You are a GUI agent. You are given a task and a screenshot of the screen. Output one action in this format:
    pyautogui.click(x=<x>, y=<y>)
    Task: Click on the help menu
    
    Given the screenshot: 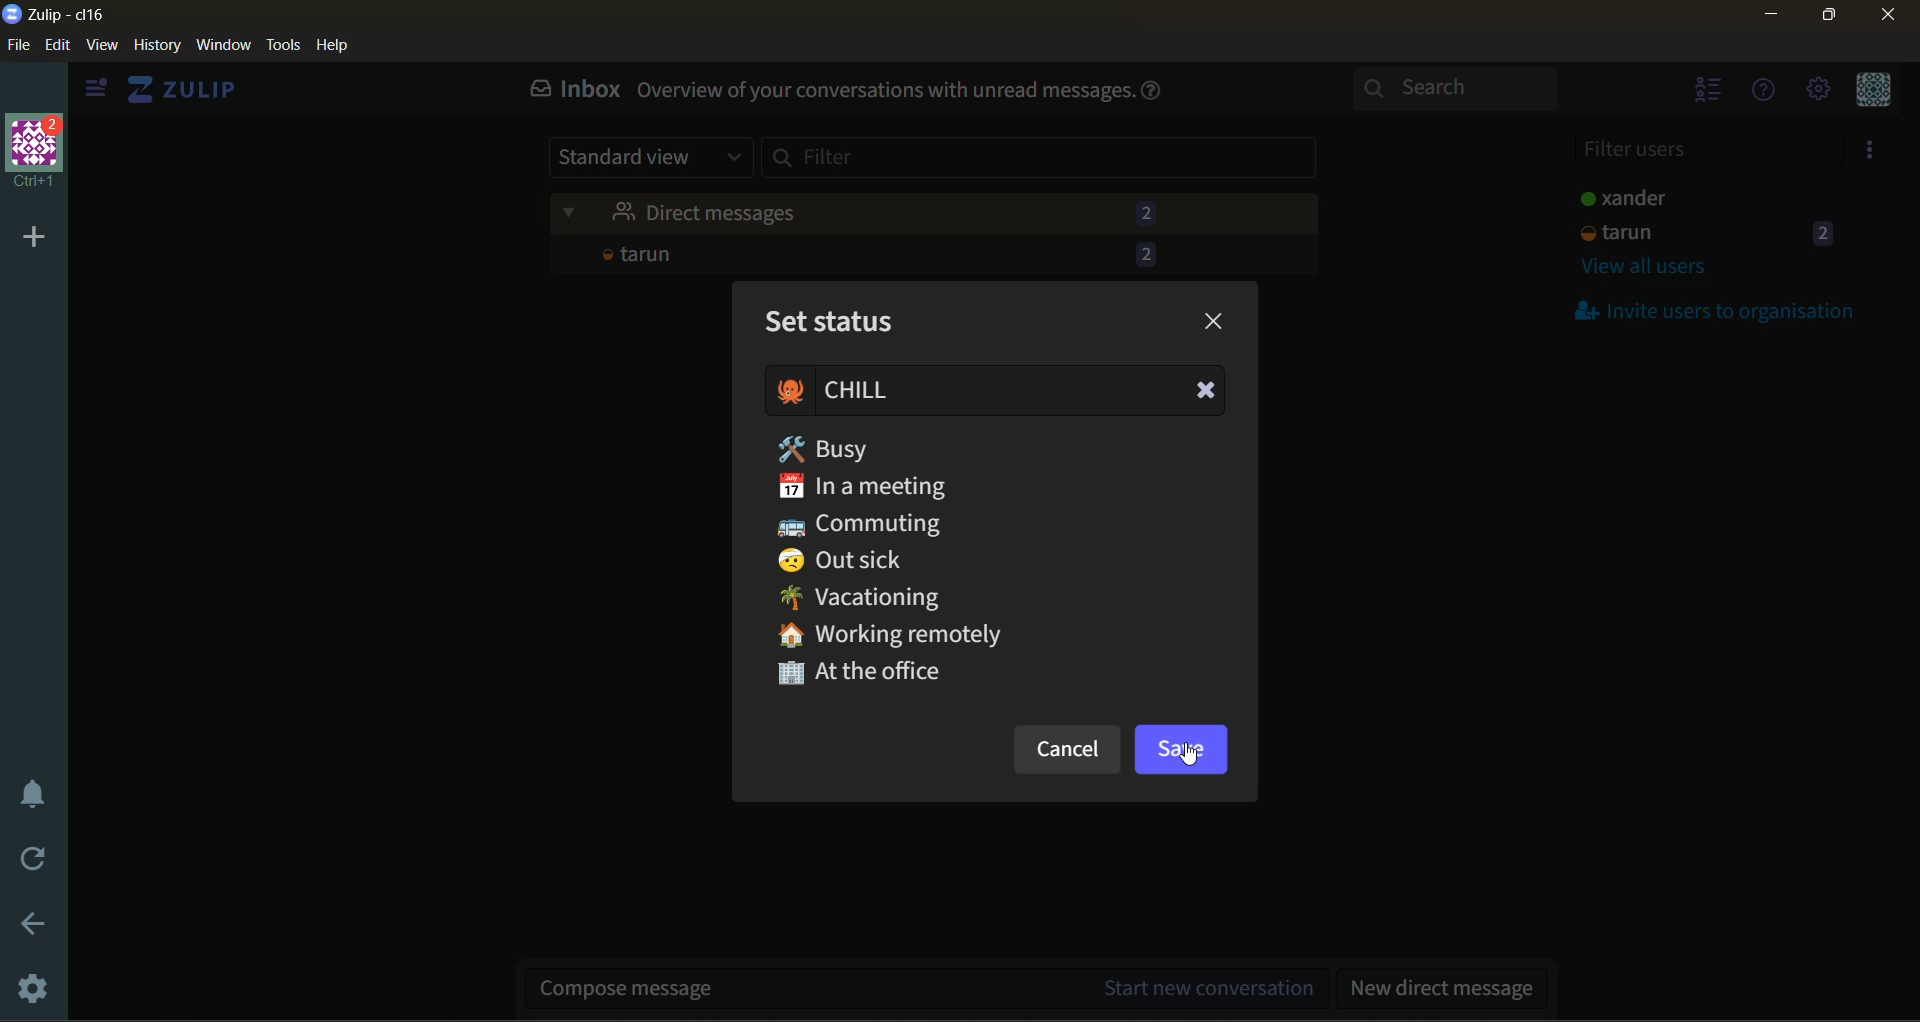 What is the action you would take?
    pyautogui.click(x=1768, y=95)
    